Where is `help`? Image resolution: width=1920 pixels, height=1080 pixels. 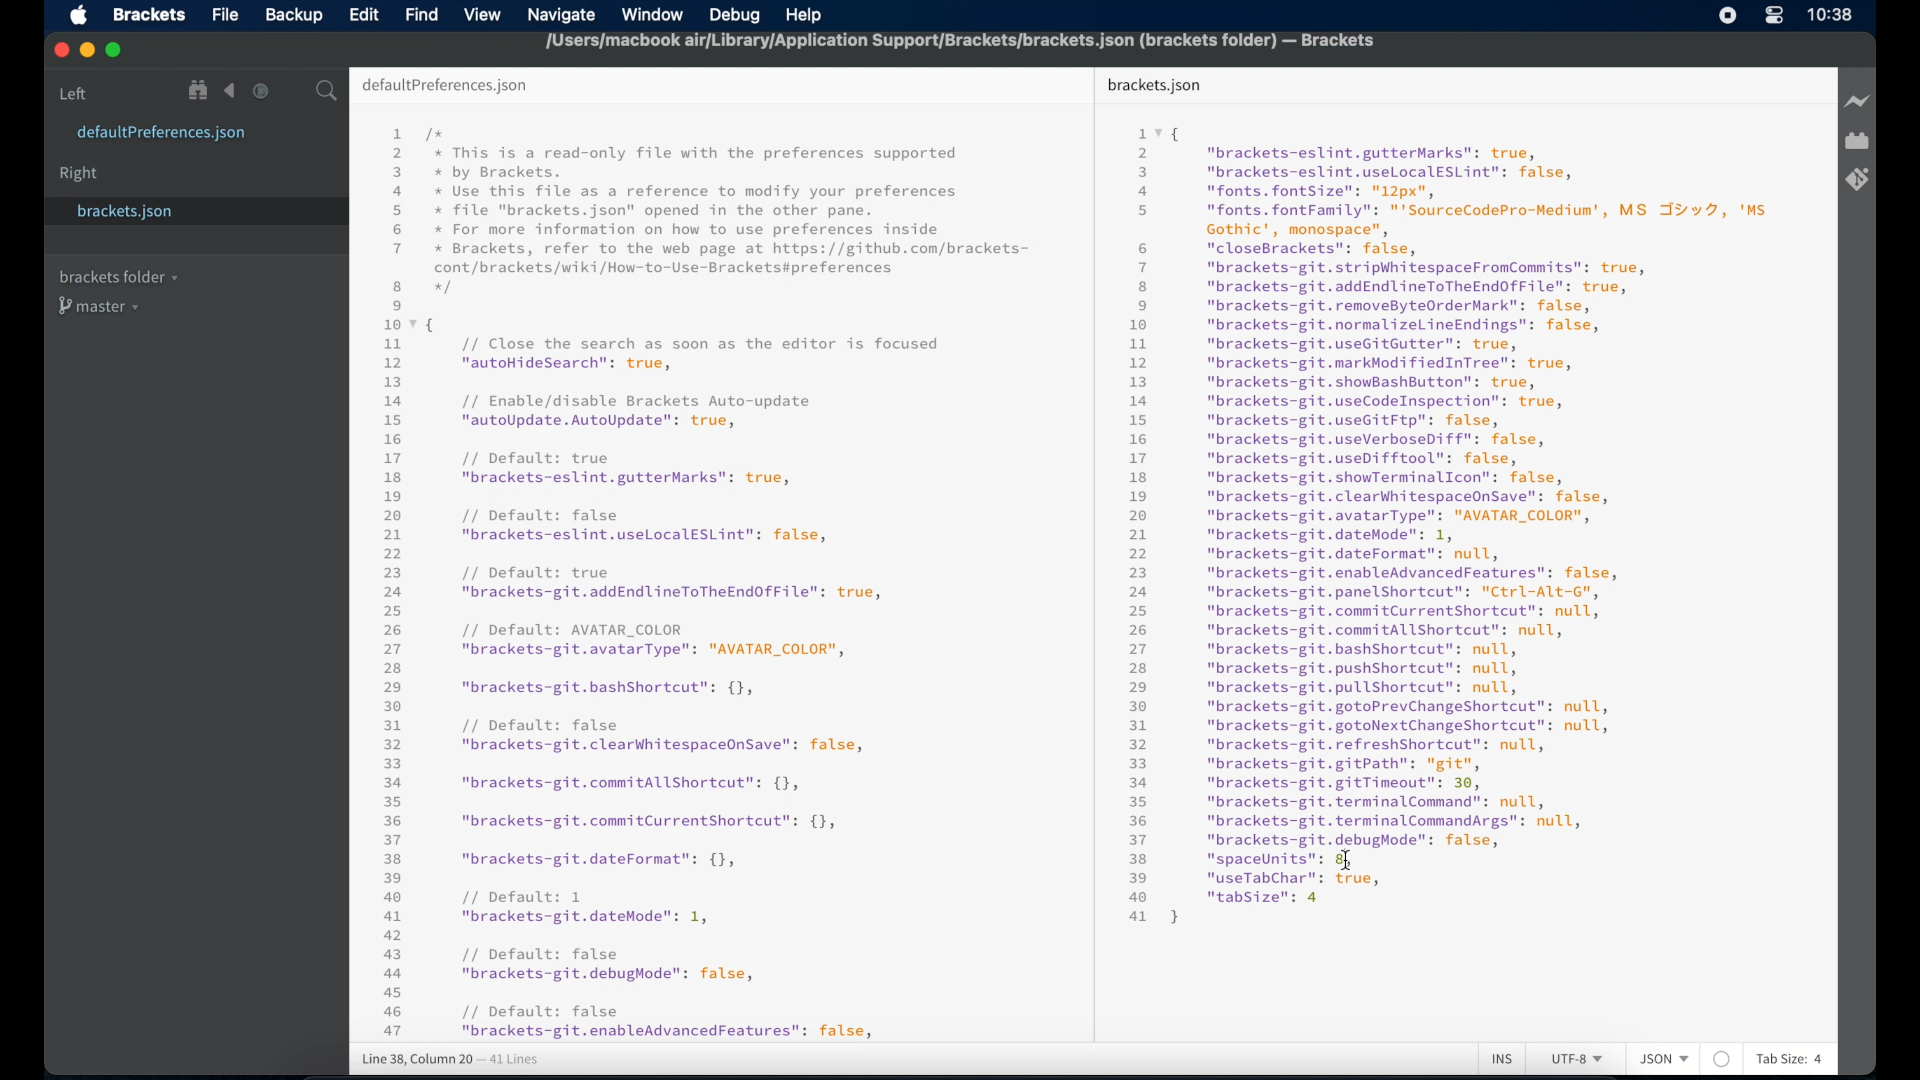 help is located at coordinates (804, 17).